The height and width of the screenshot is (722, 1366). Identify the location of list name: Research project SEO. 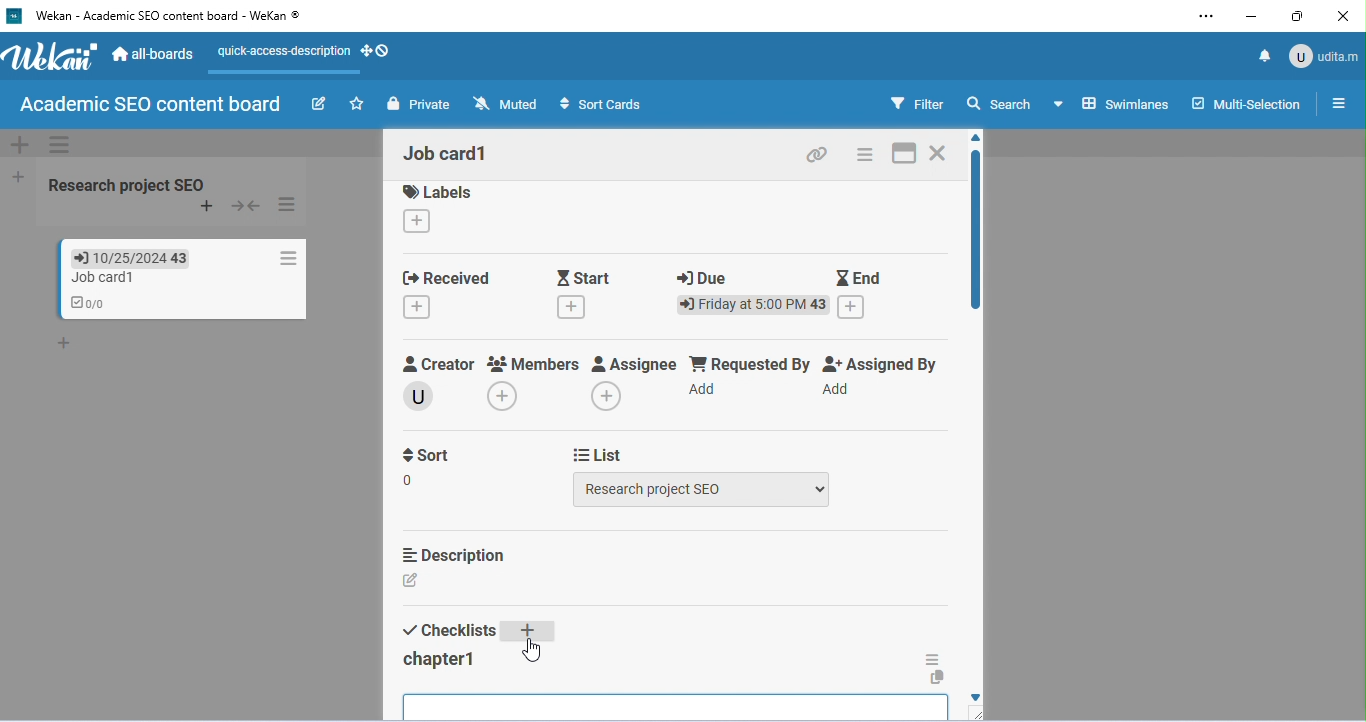
(131, 184).